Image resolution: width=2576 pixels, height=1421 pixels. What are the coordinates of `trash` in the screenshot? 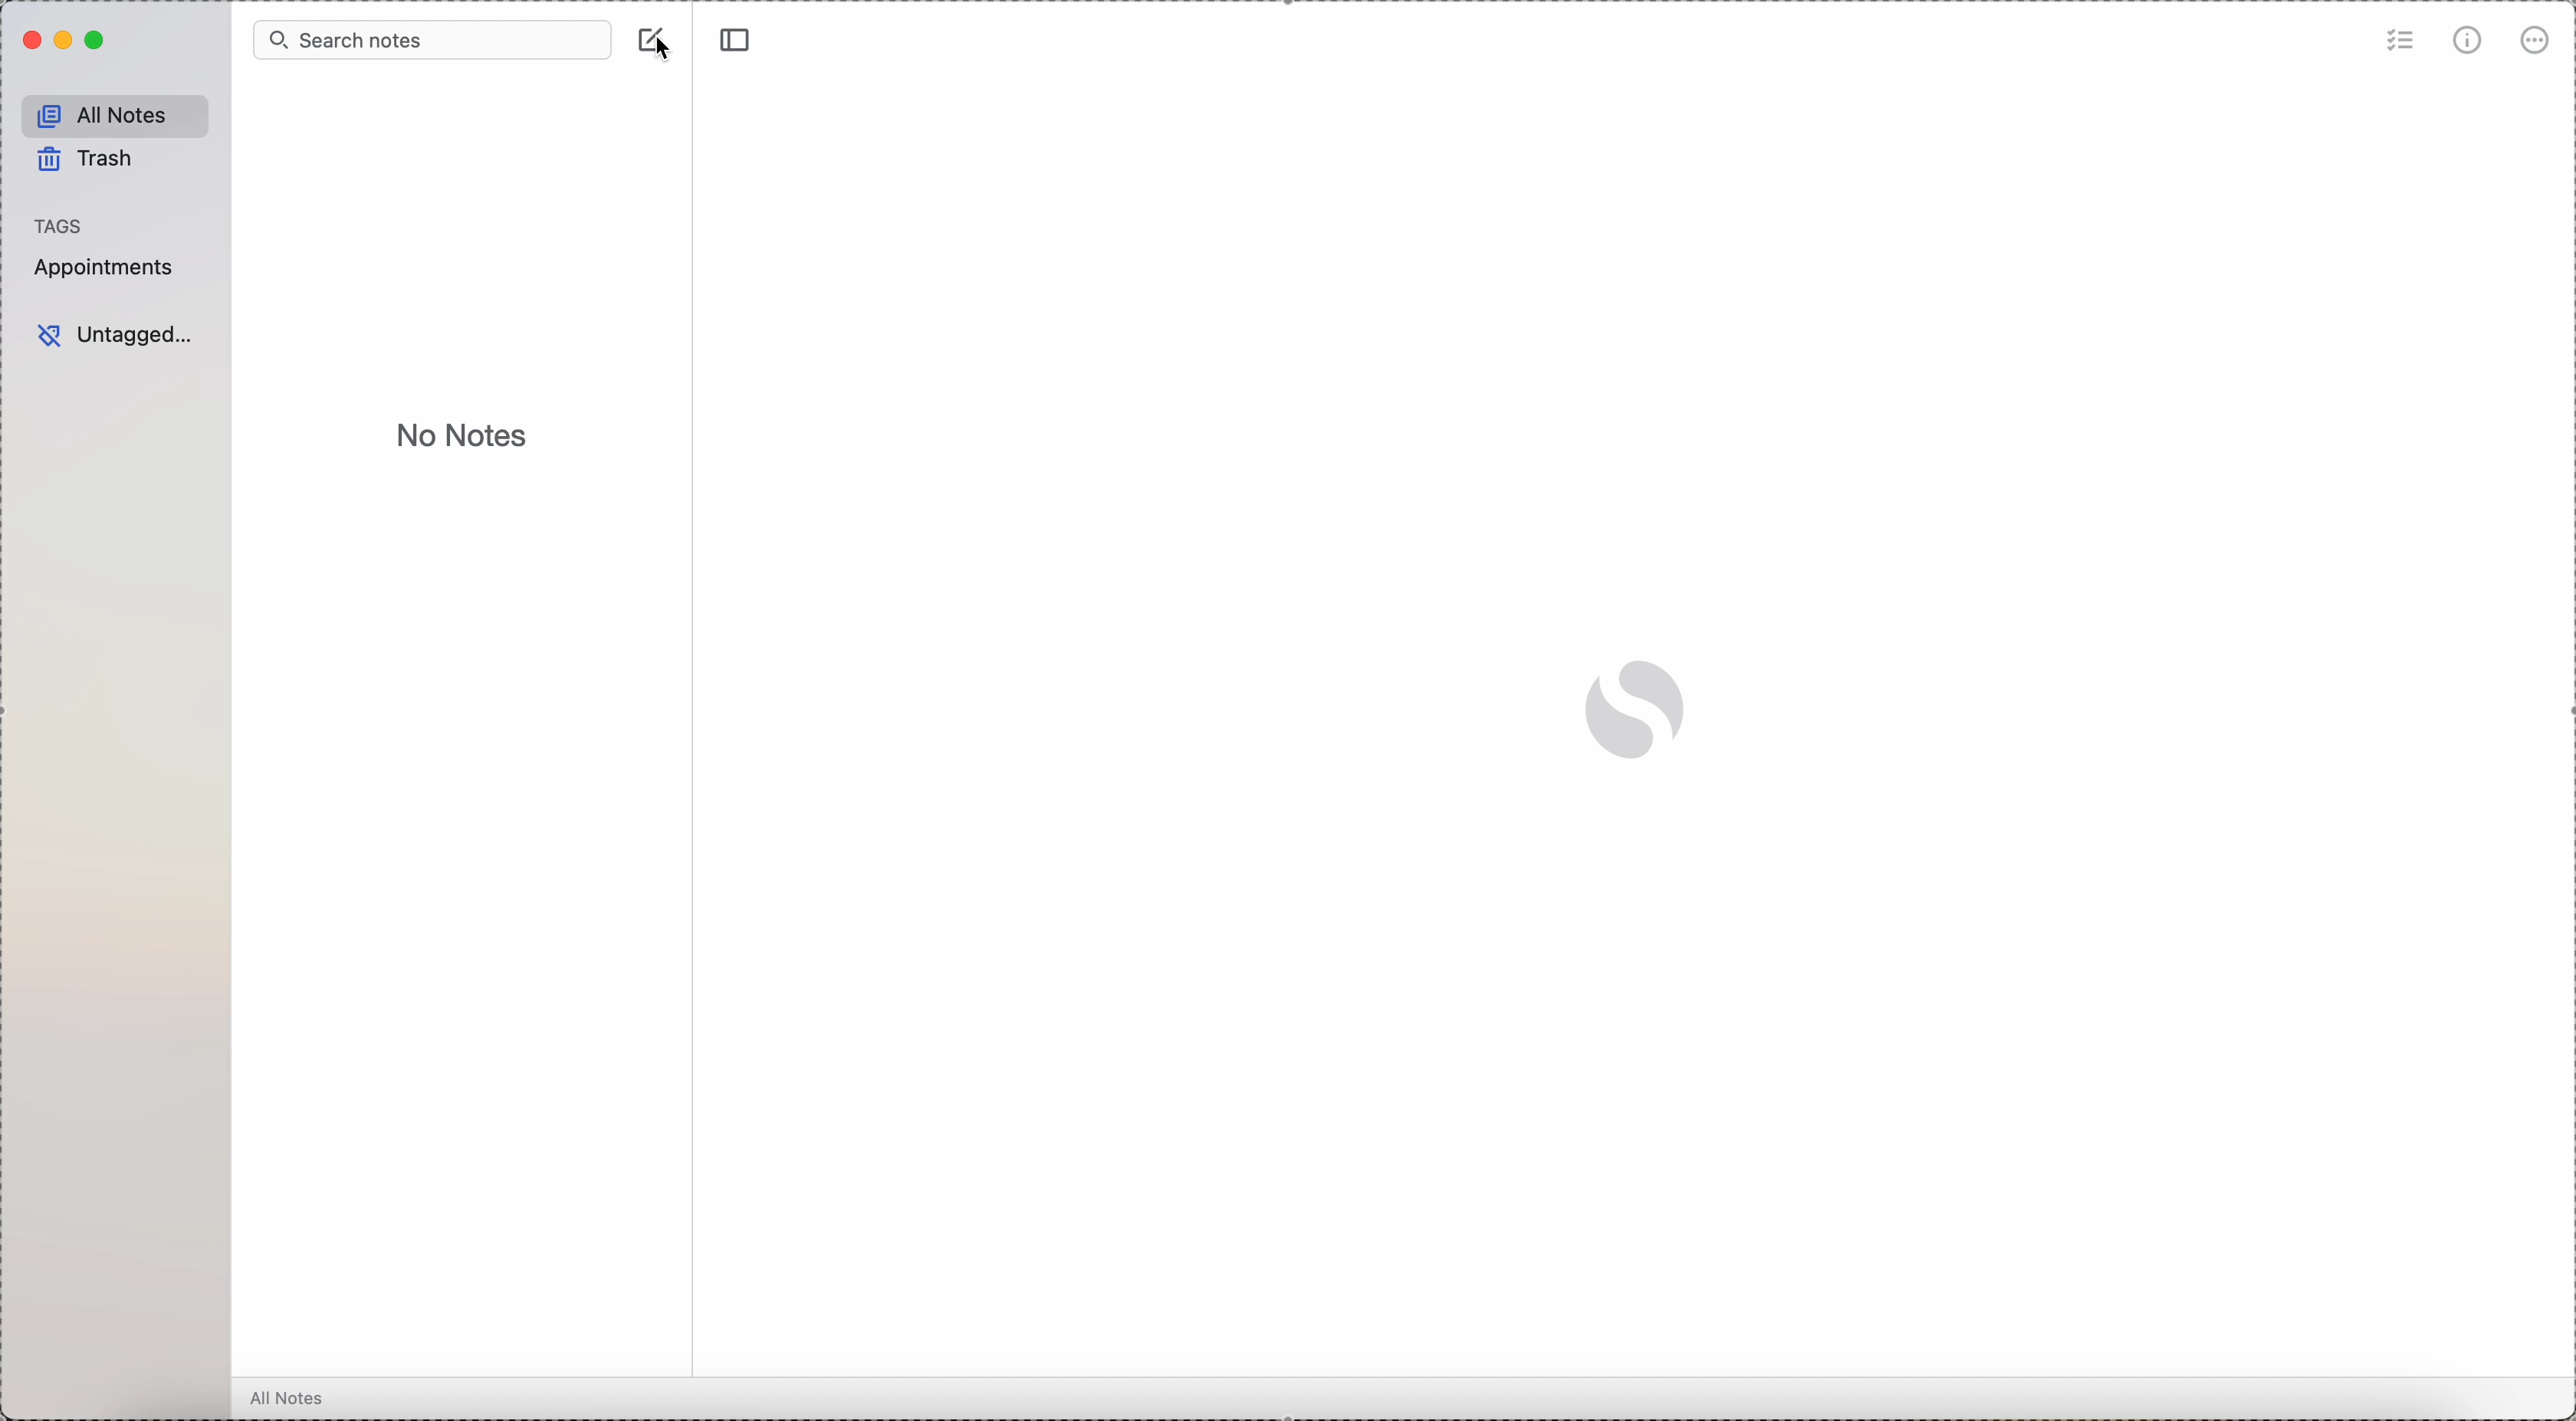 It's located at (87, 160).